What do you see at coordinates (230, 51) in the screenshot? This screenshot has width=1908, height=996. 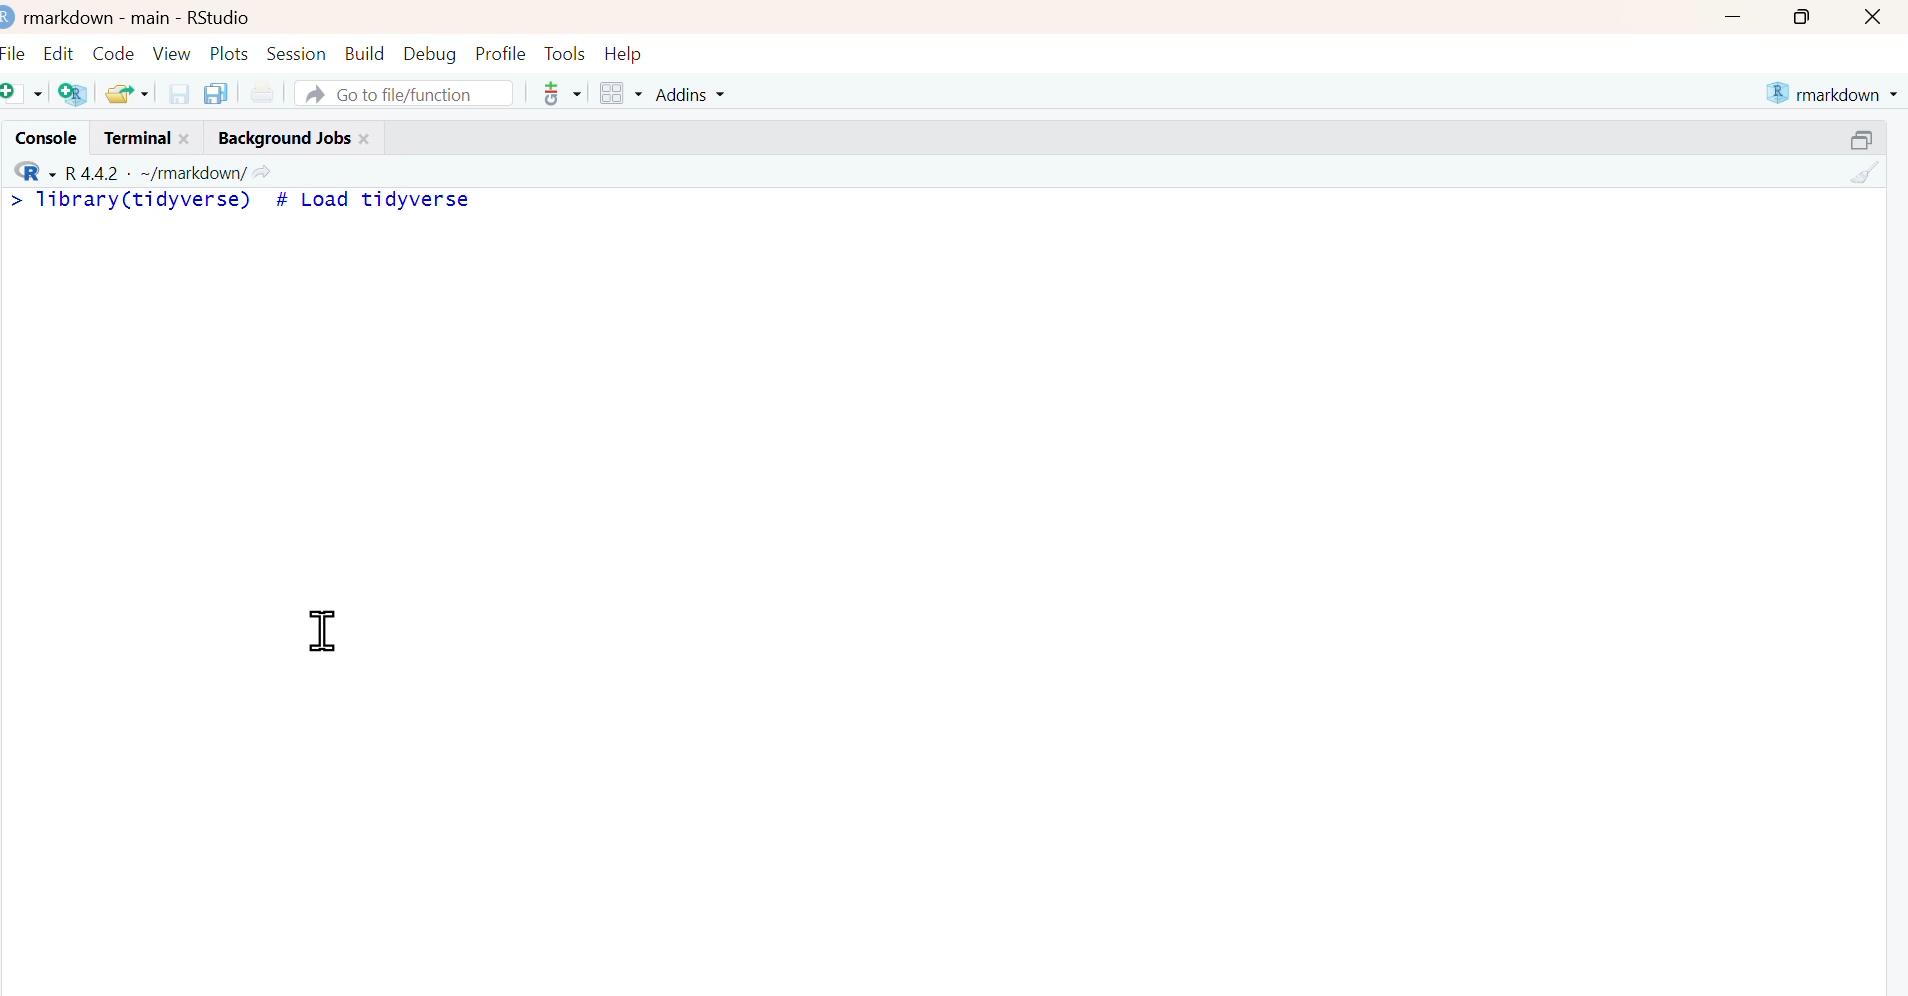 I see `Plots` at bounding box center [230, 51].